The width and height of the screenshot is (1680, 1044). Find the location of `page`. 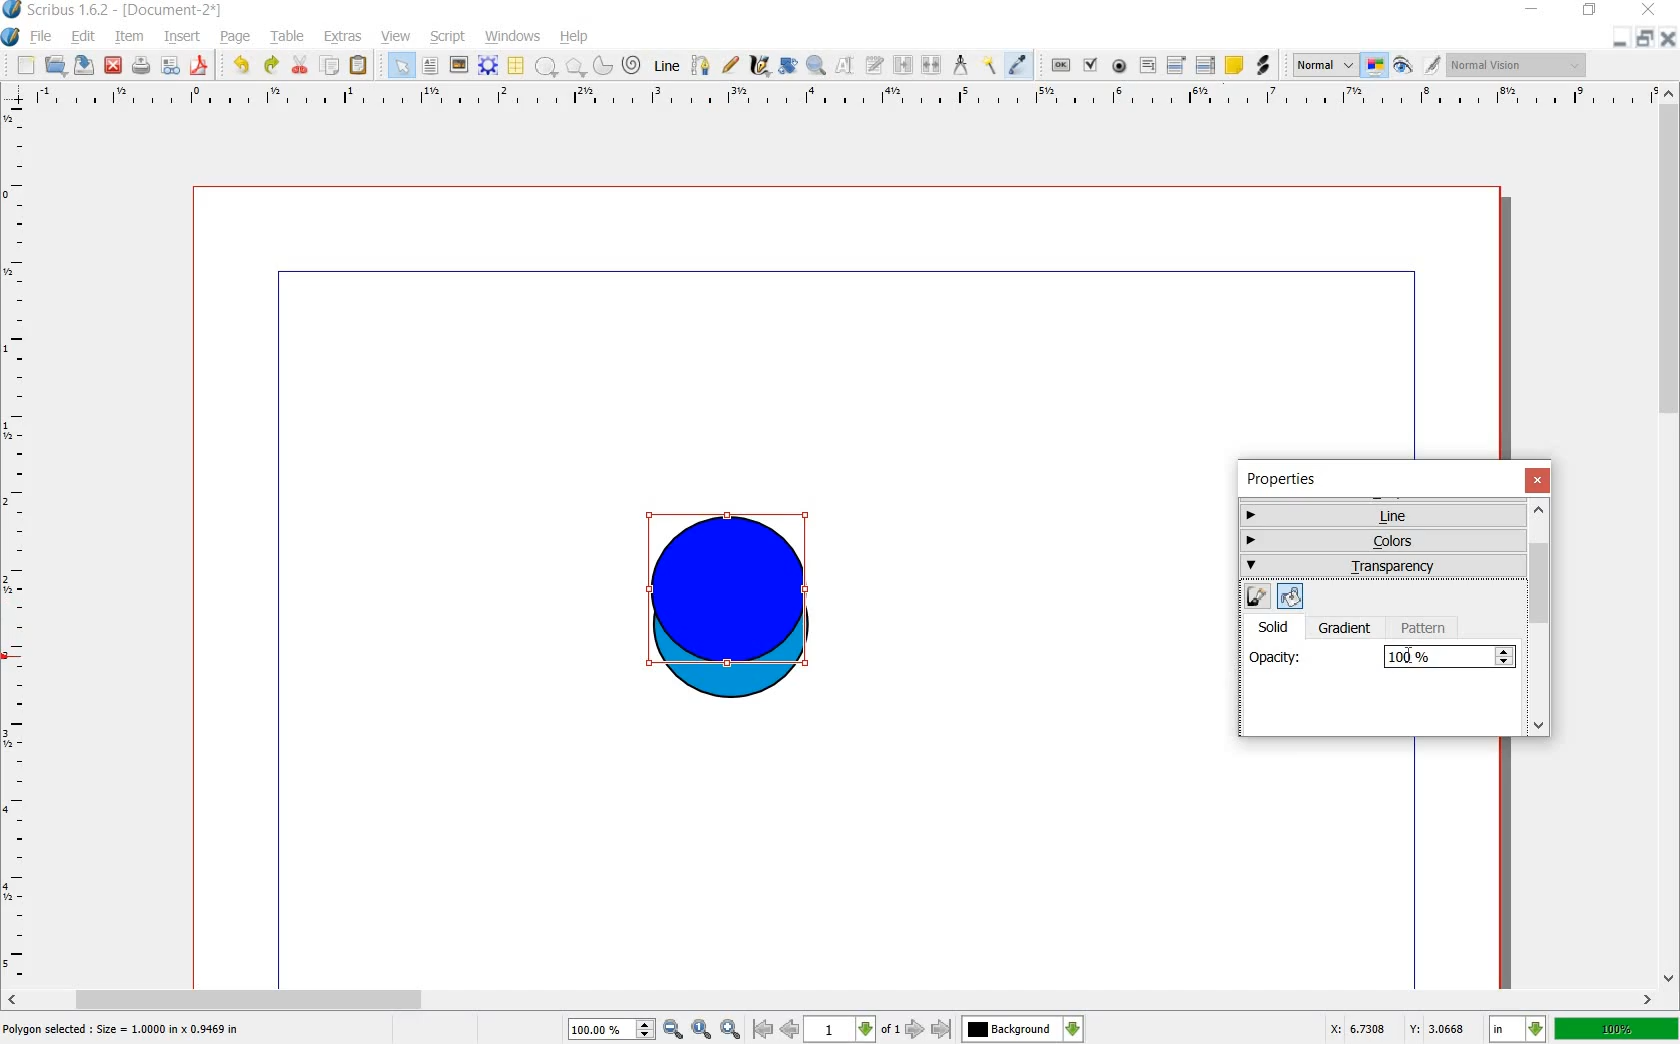

page is located at coordinates (238, 37).